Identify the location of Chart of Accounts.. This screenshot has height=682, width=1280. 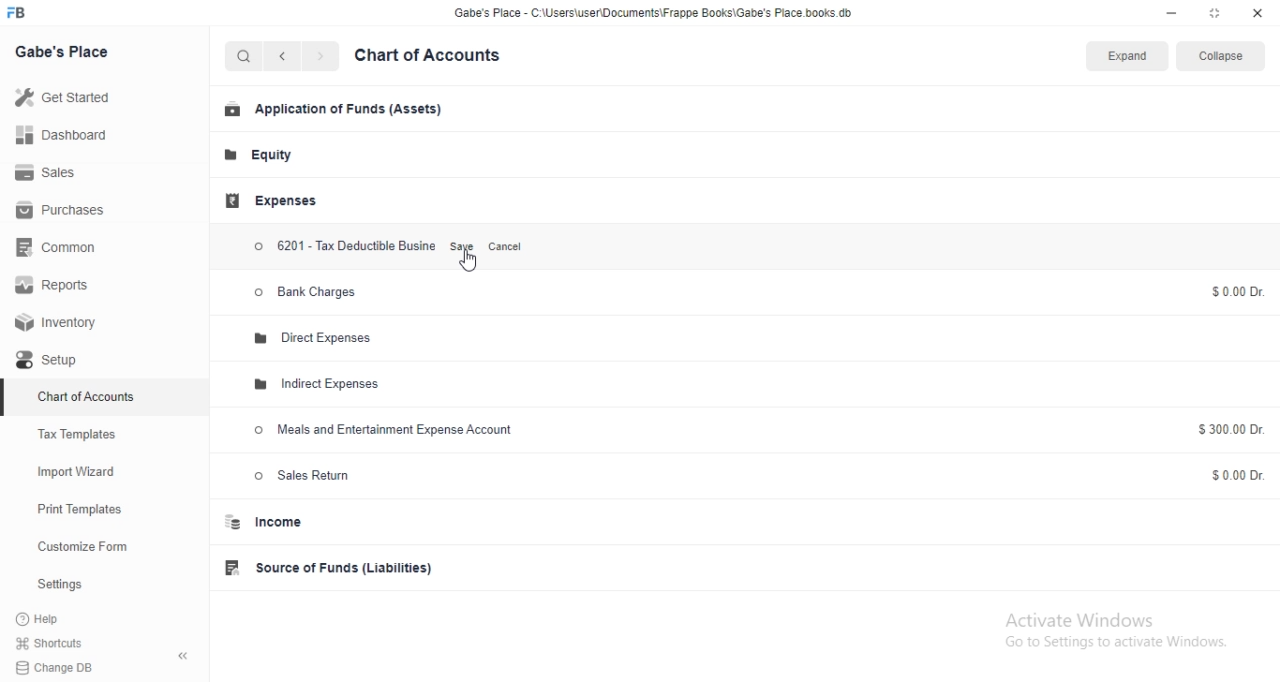
(447, 57).